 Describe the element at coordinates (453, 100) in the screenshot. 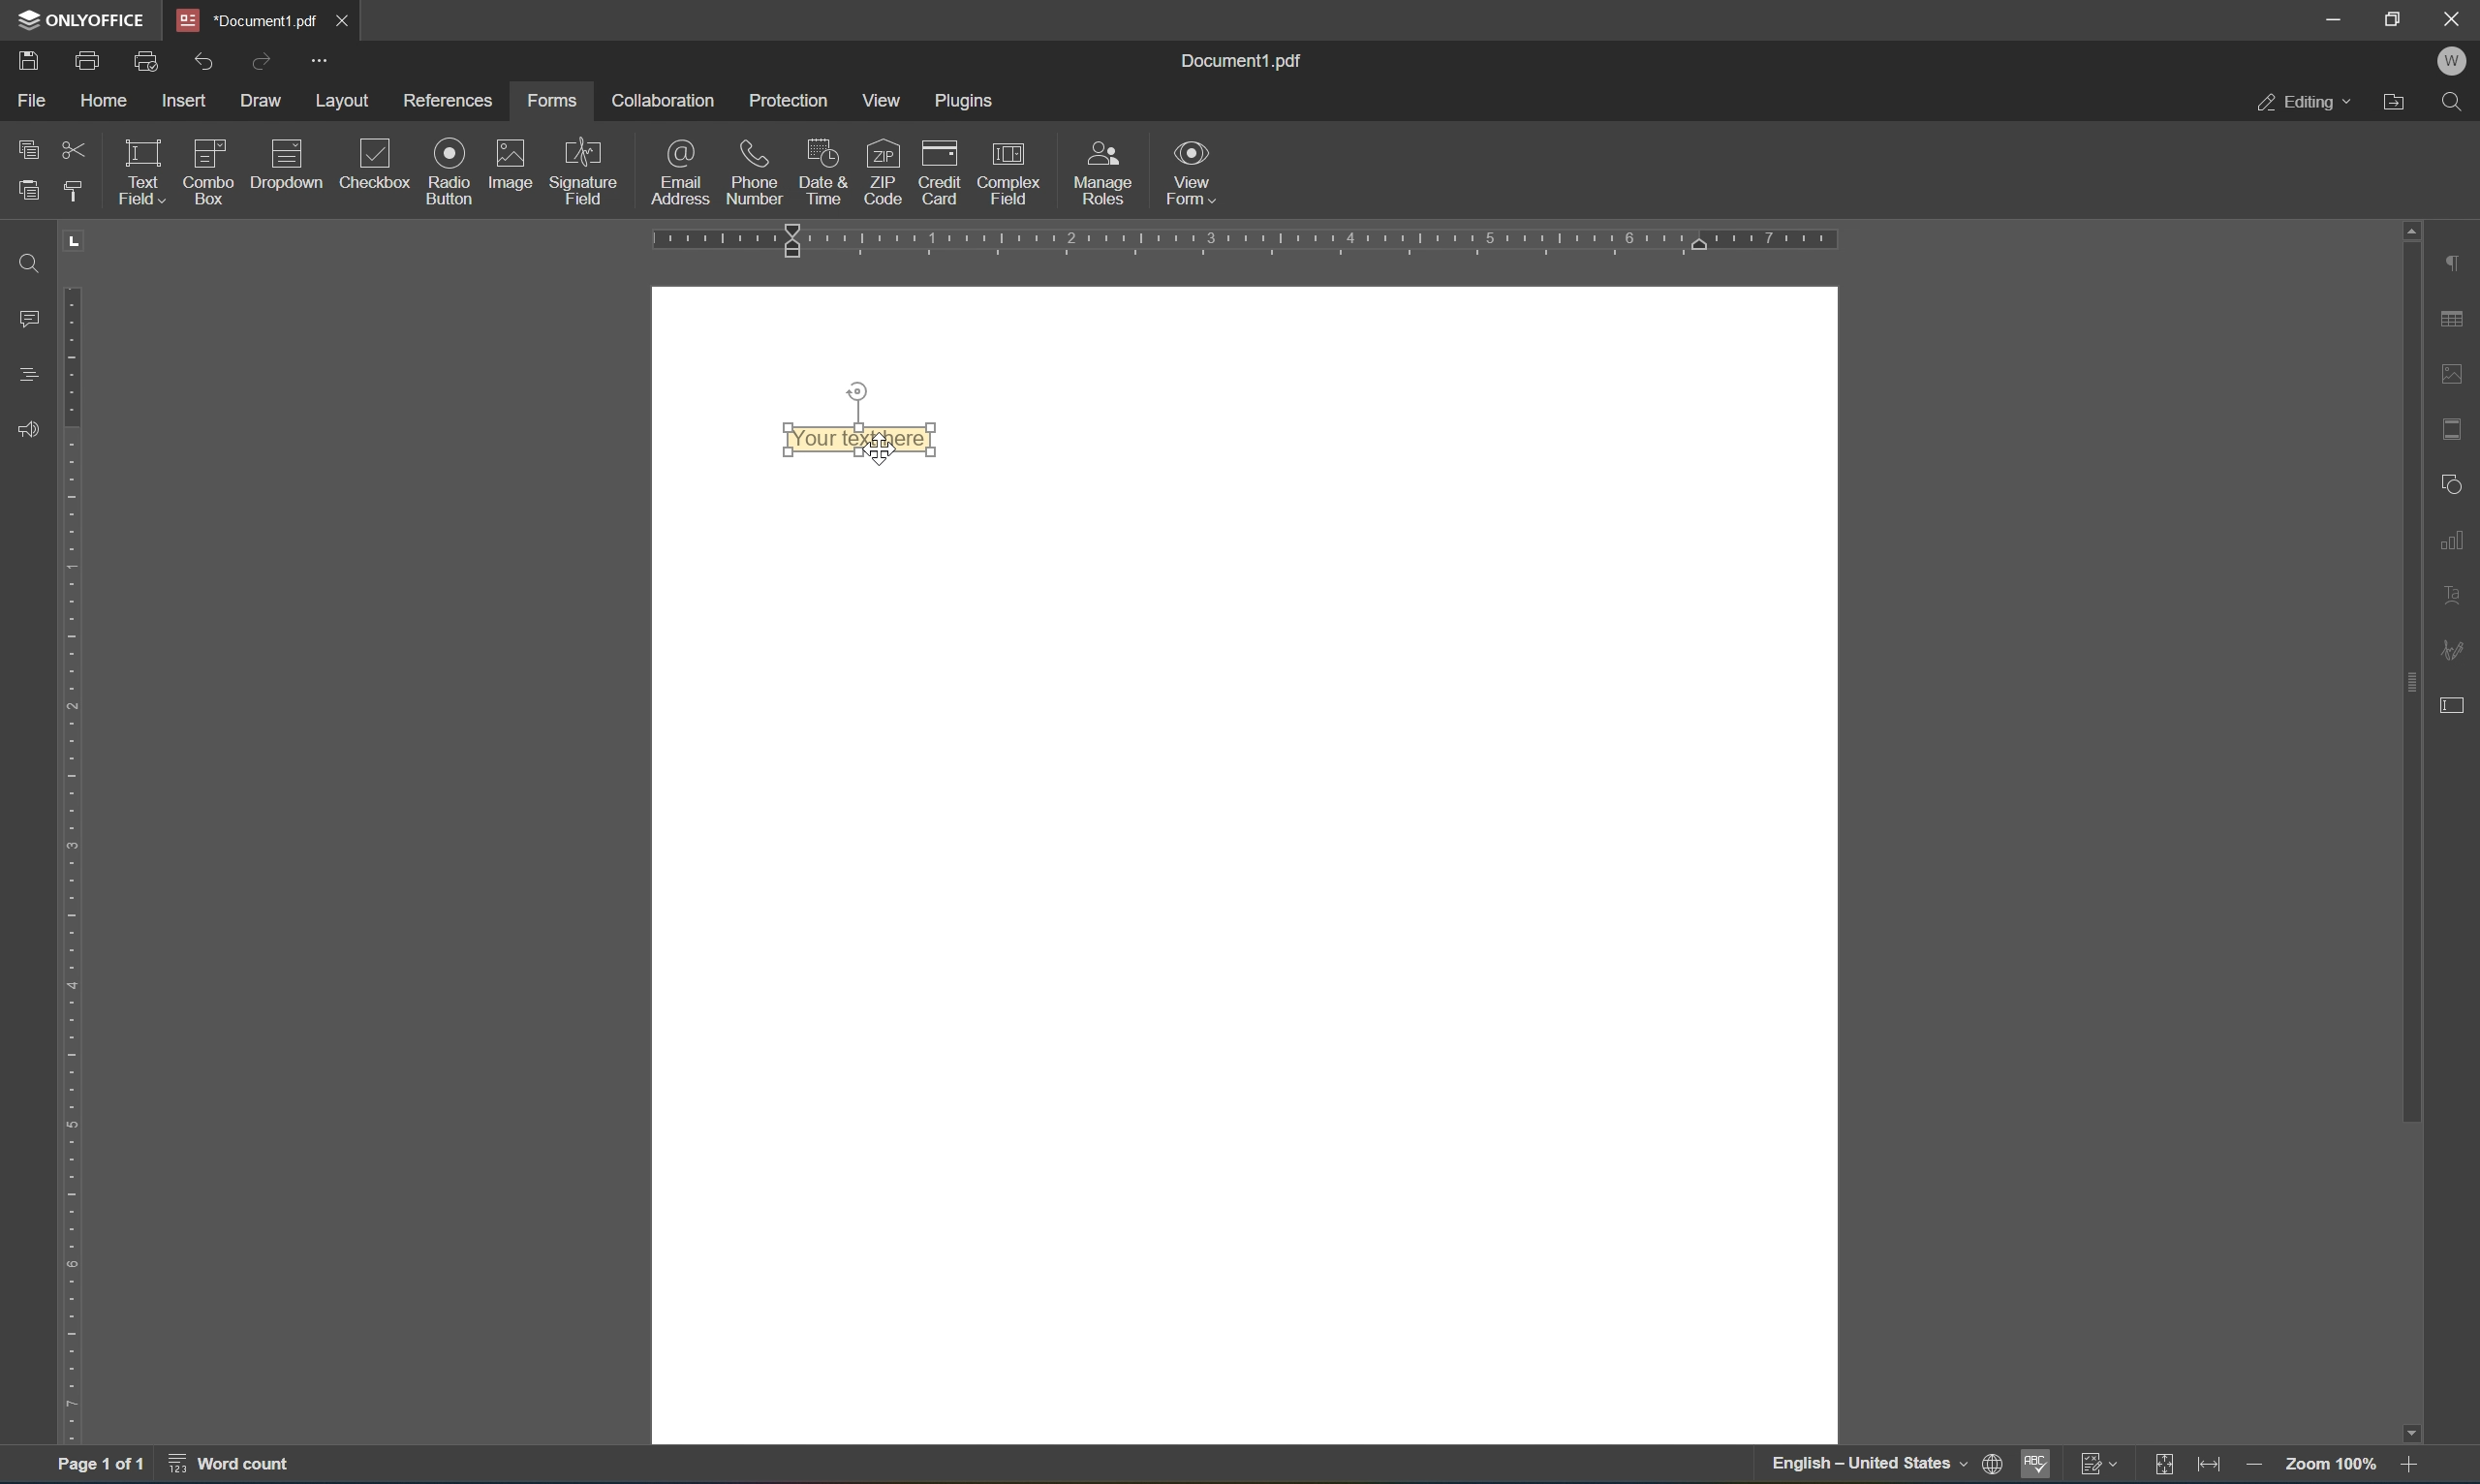

I see `references` at that location.